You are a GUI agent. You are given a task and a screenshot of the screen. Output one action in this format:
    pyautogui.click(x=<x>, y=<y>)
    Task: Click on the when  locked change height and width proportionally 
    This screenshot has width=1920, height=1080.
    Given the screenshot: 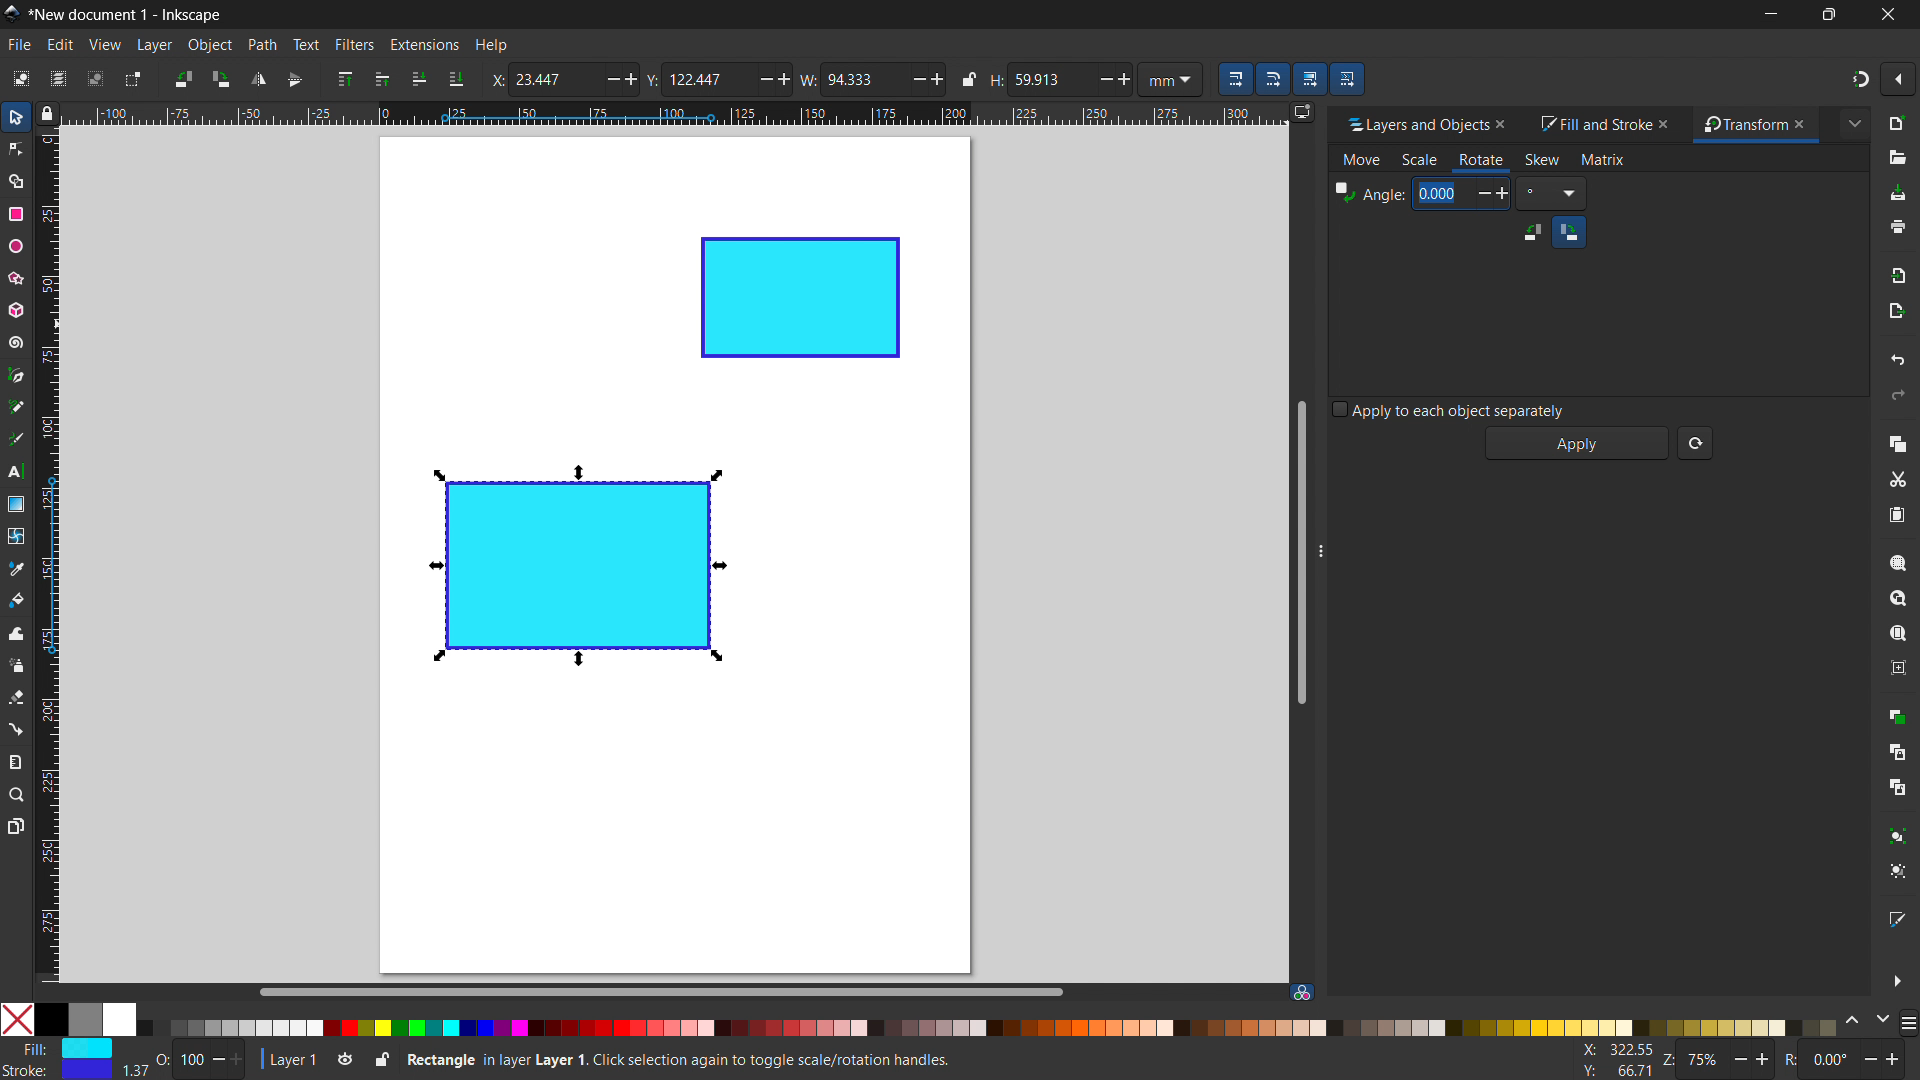 What is the action you would take?
    pyautogui.click(x=969, y=79)
    